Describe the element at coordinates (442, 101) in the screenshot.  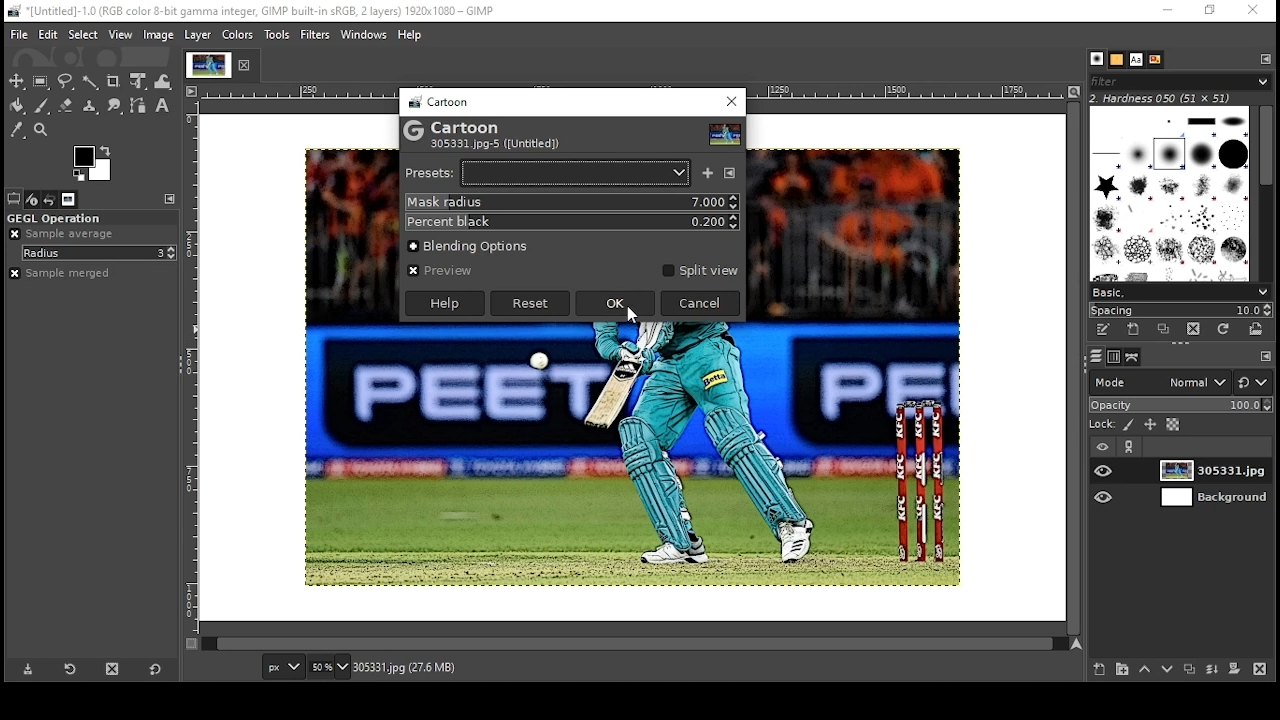
I see `cartoon` at that location.